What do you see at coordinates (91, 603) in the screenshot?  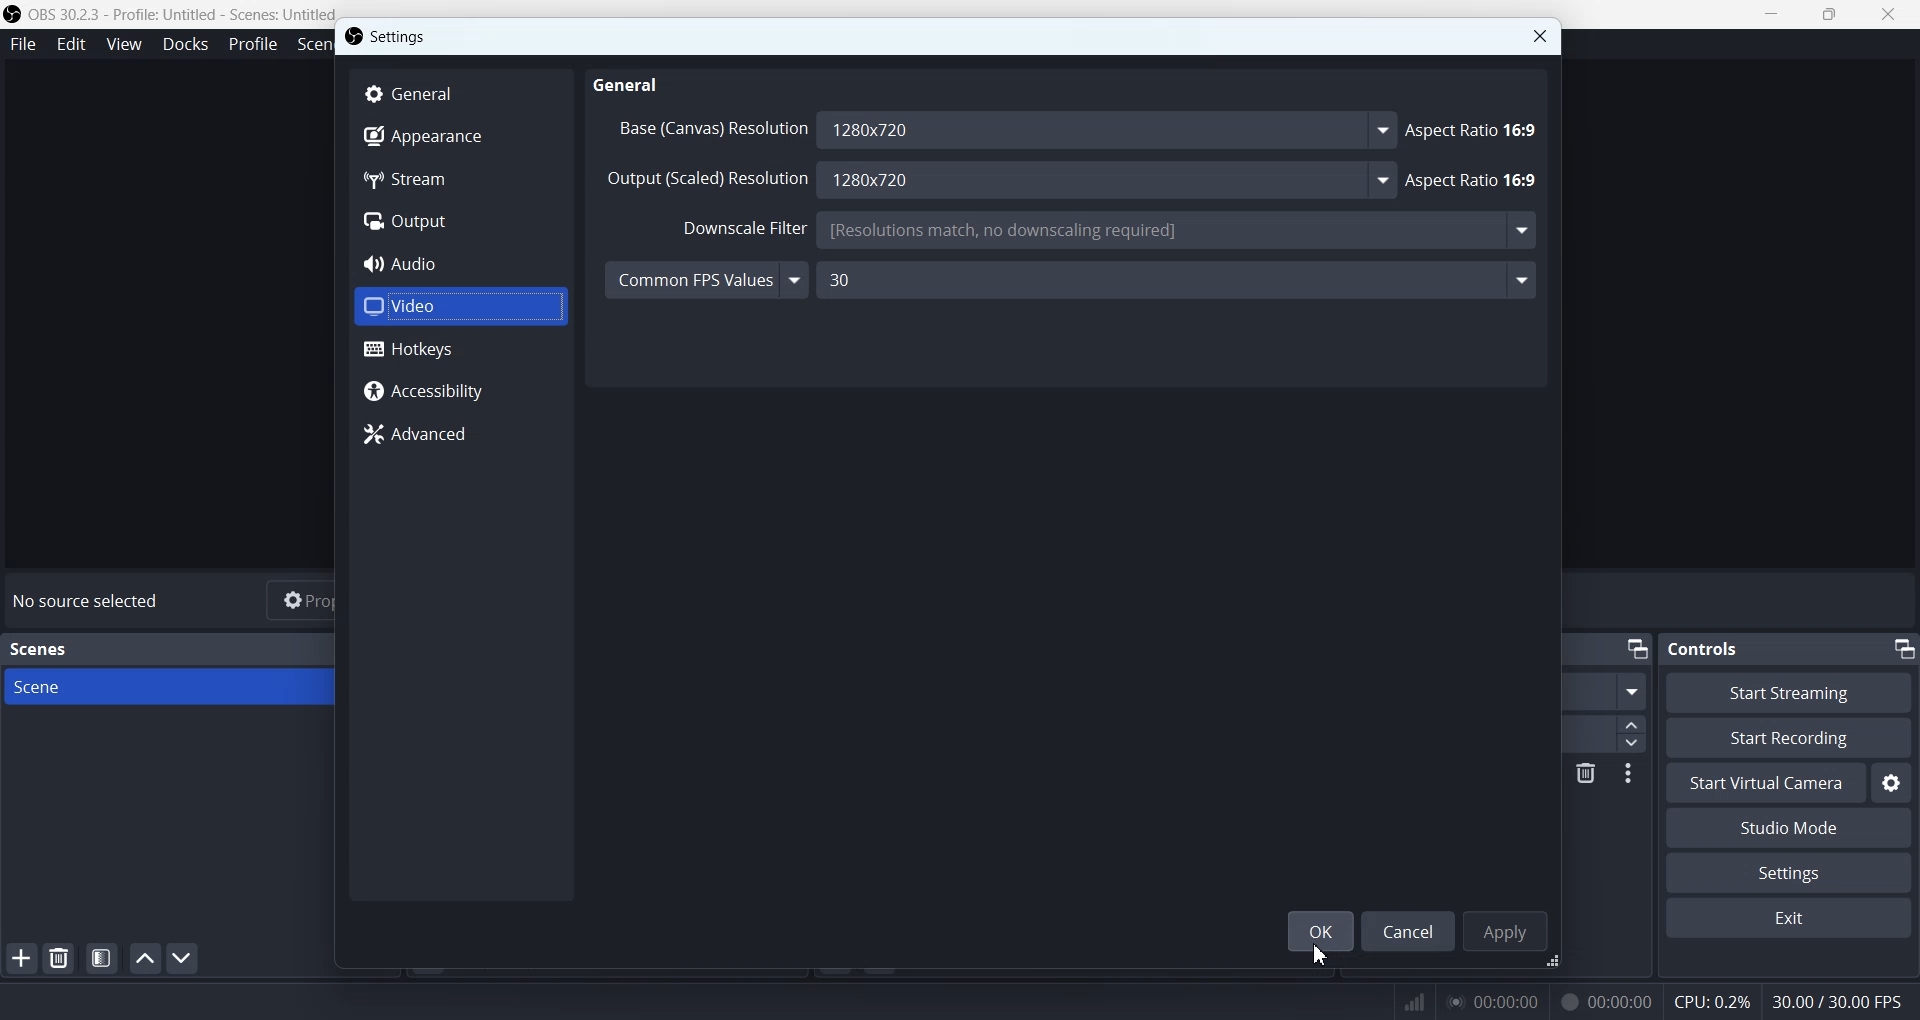 I see `No source selected` at bounding box center [91, 603].